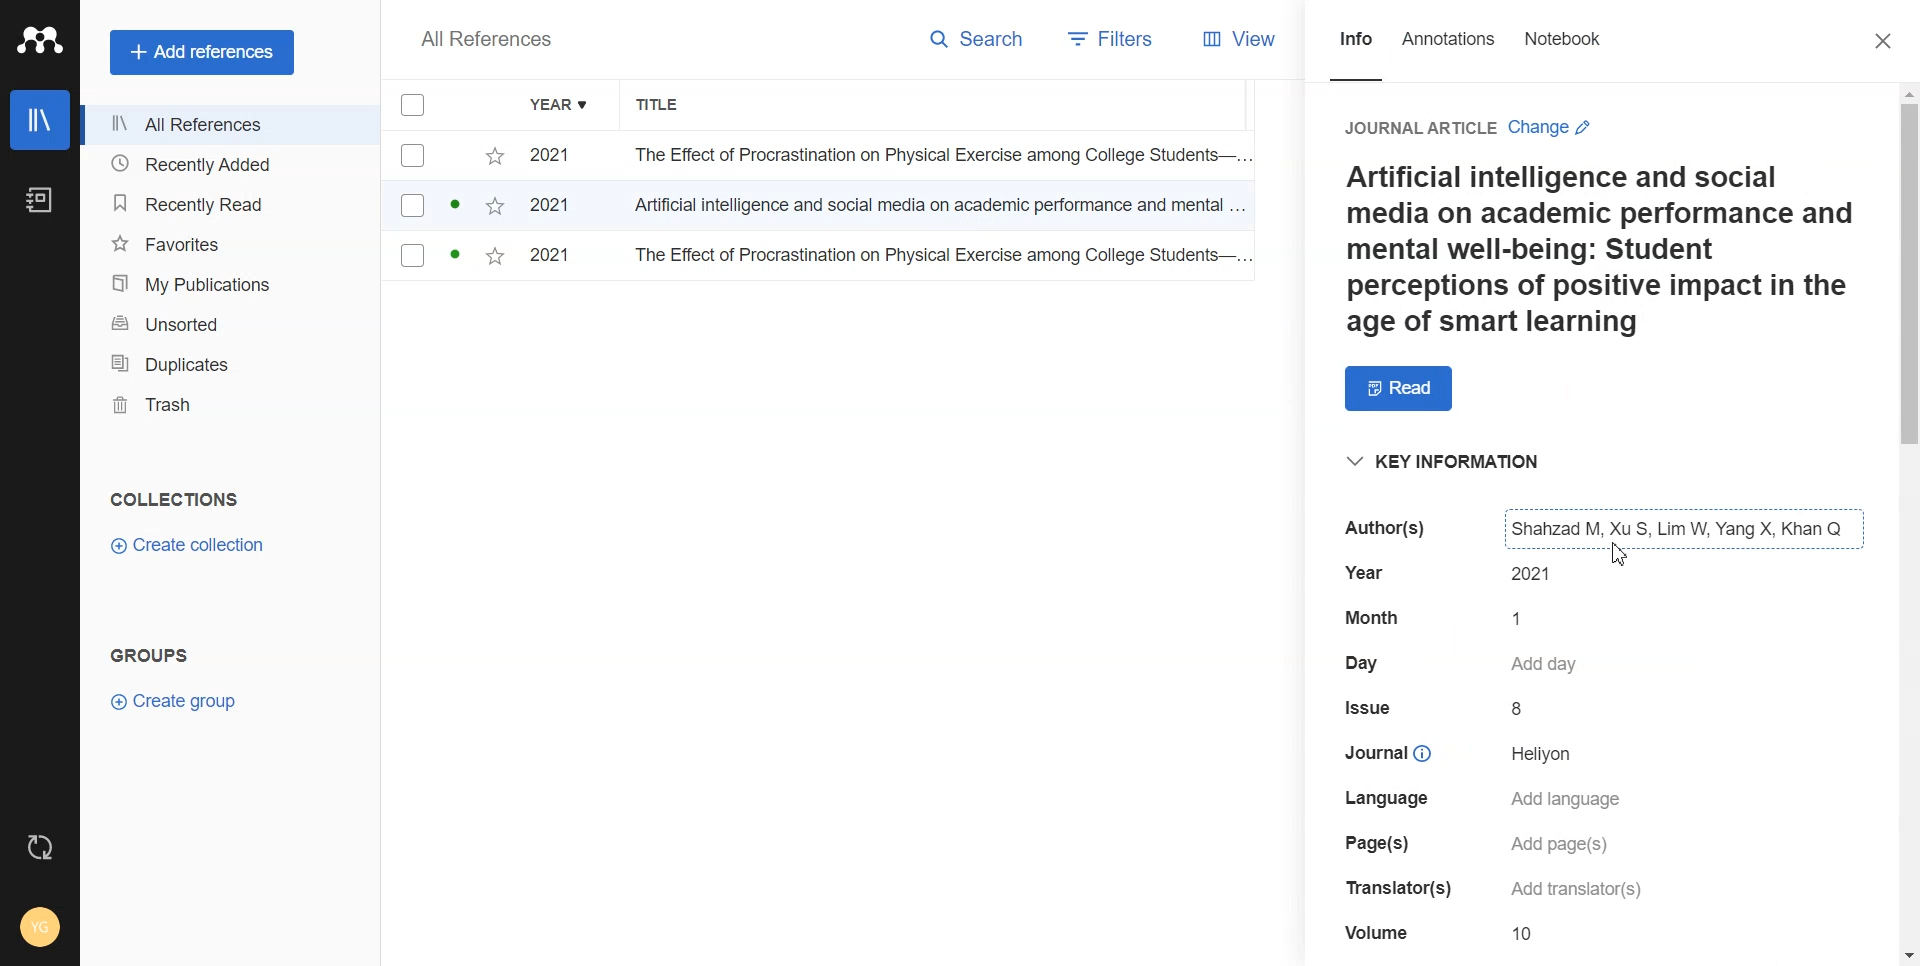  Describe the element at coordinates (1356, 49) in the screenshot. I see `Info` at that location.